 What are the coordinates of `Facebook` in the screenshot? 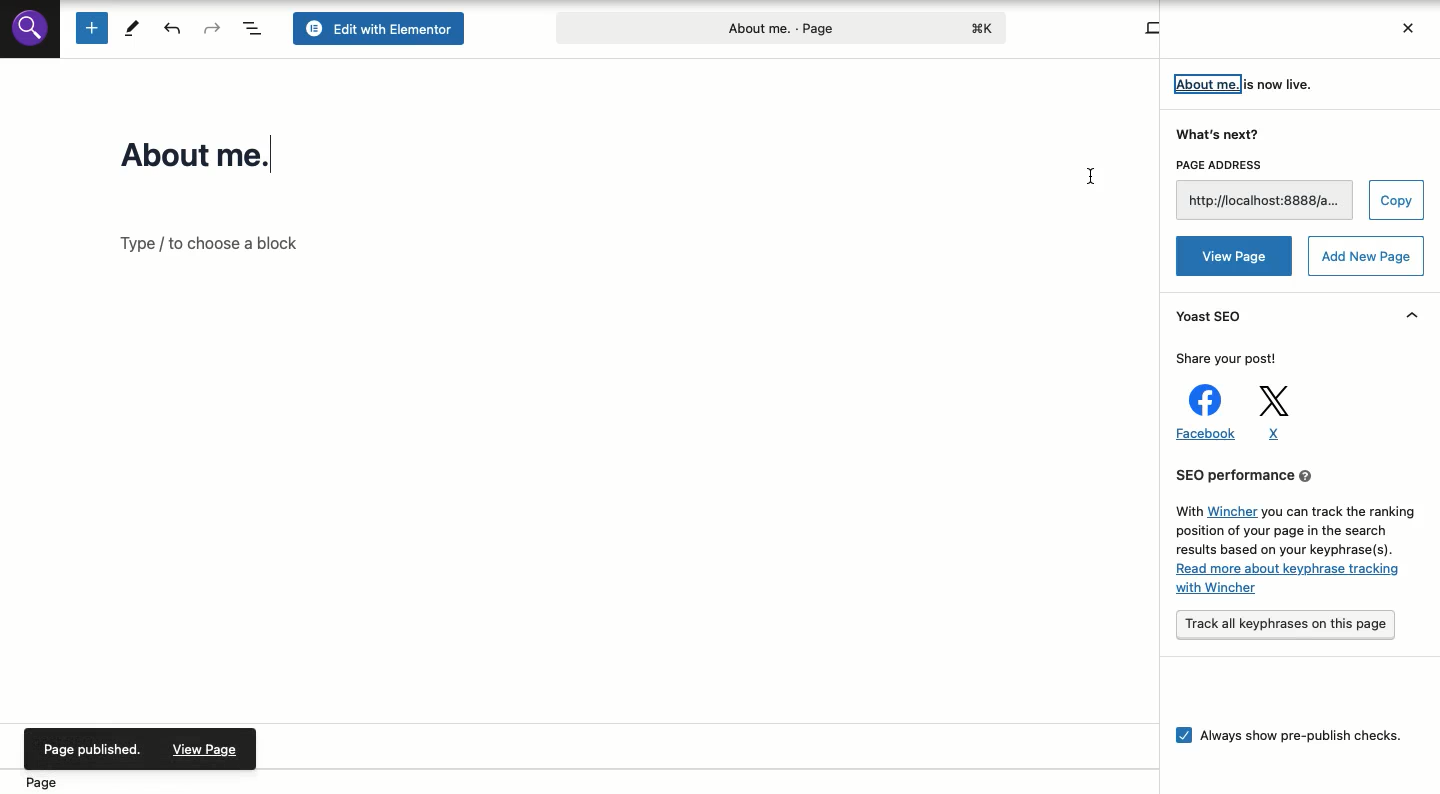 It's located at (1204, 412).